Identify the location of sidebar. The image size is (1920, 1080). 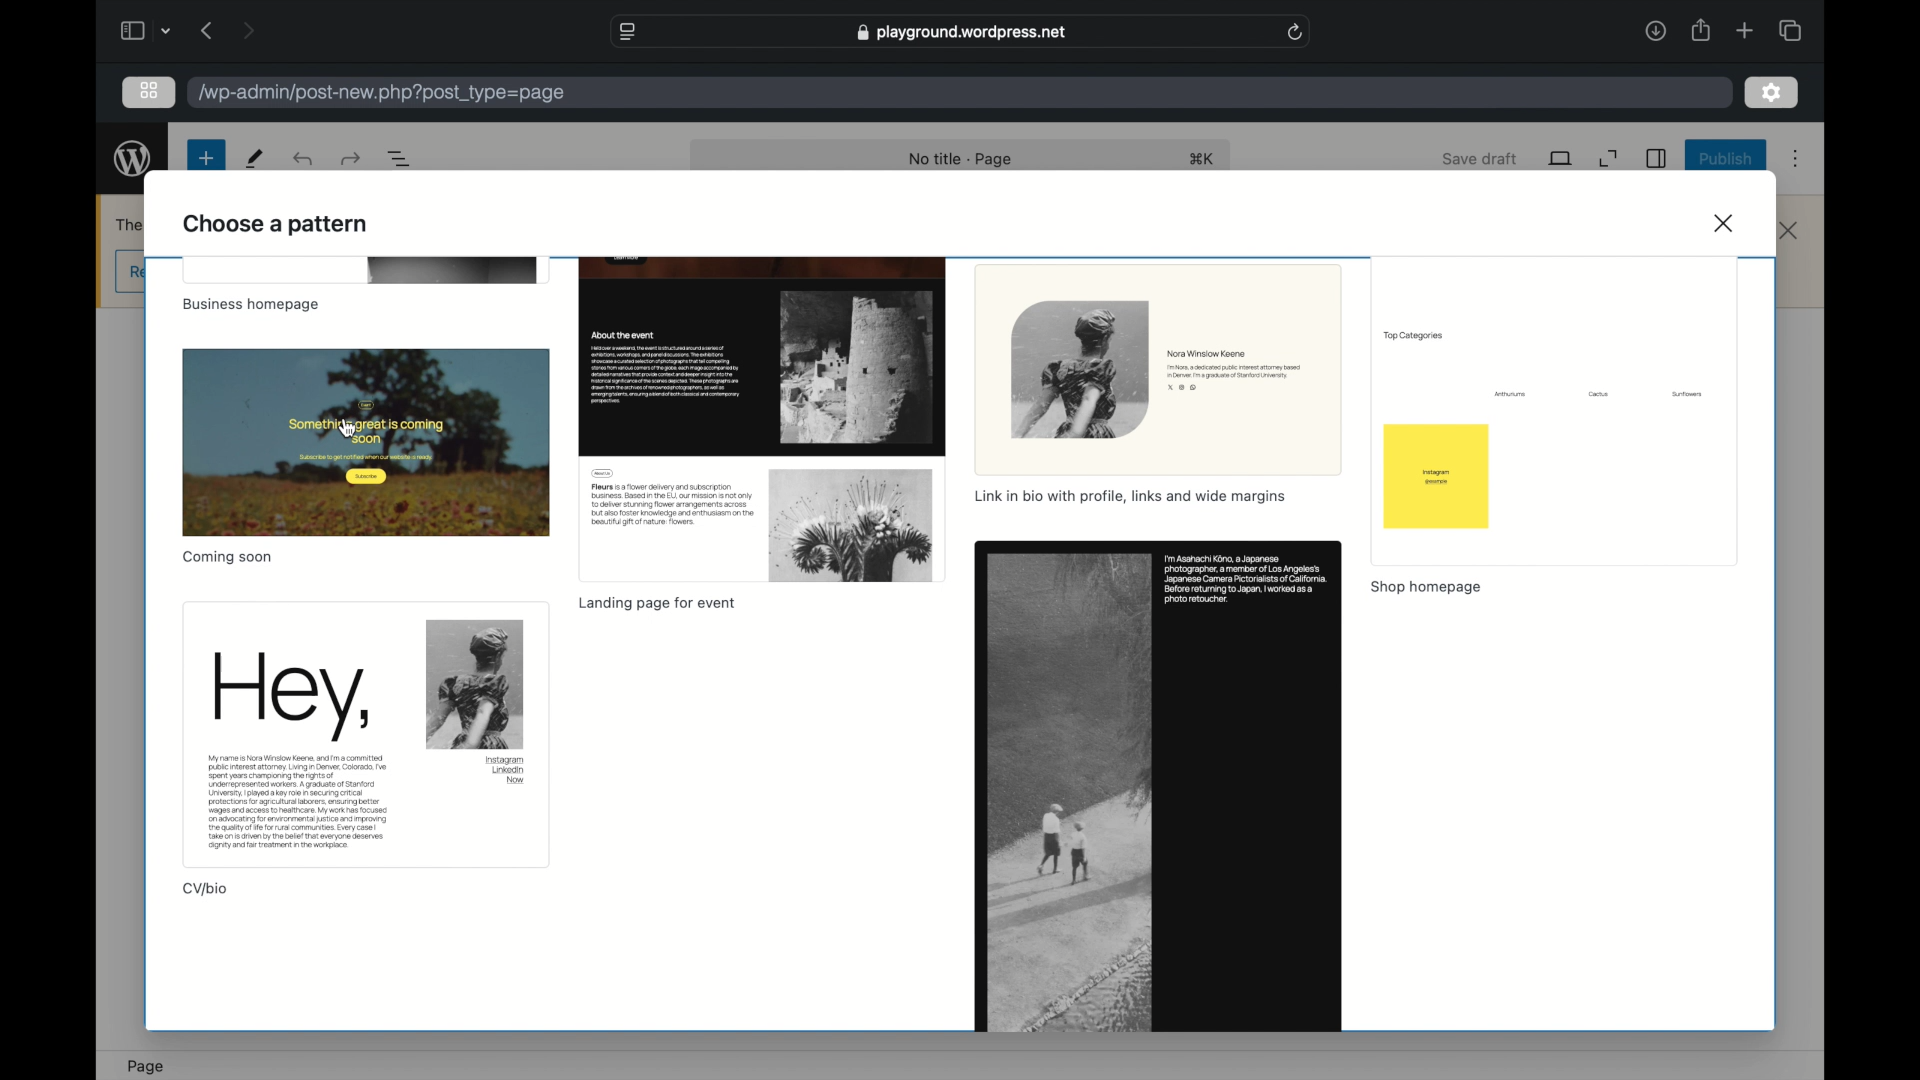
(131, 30).